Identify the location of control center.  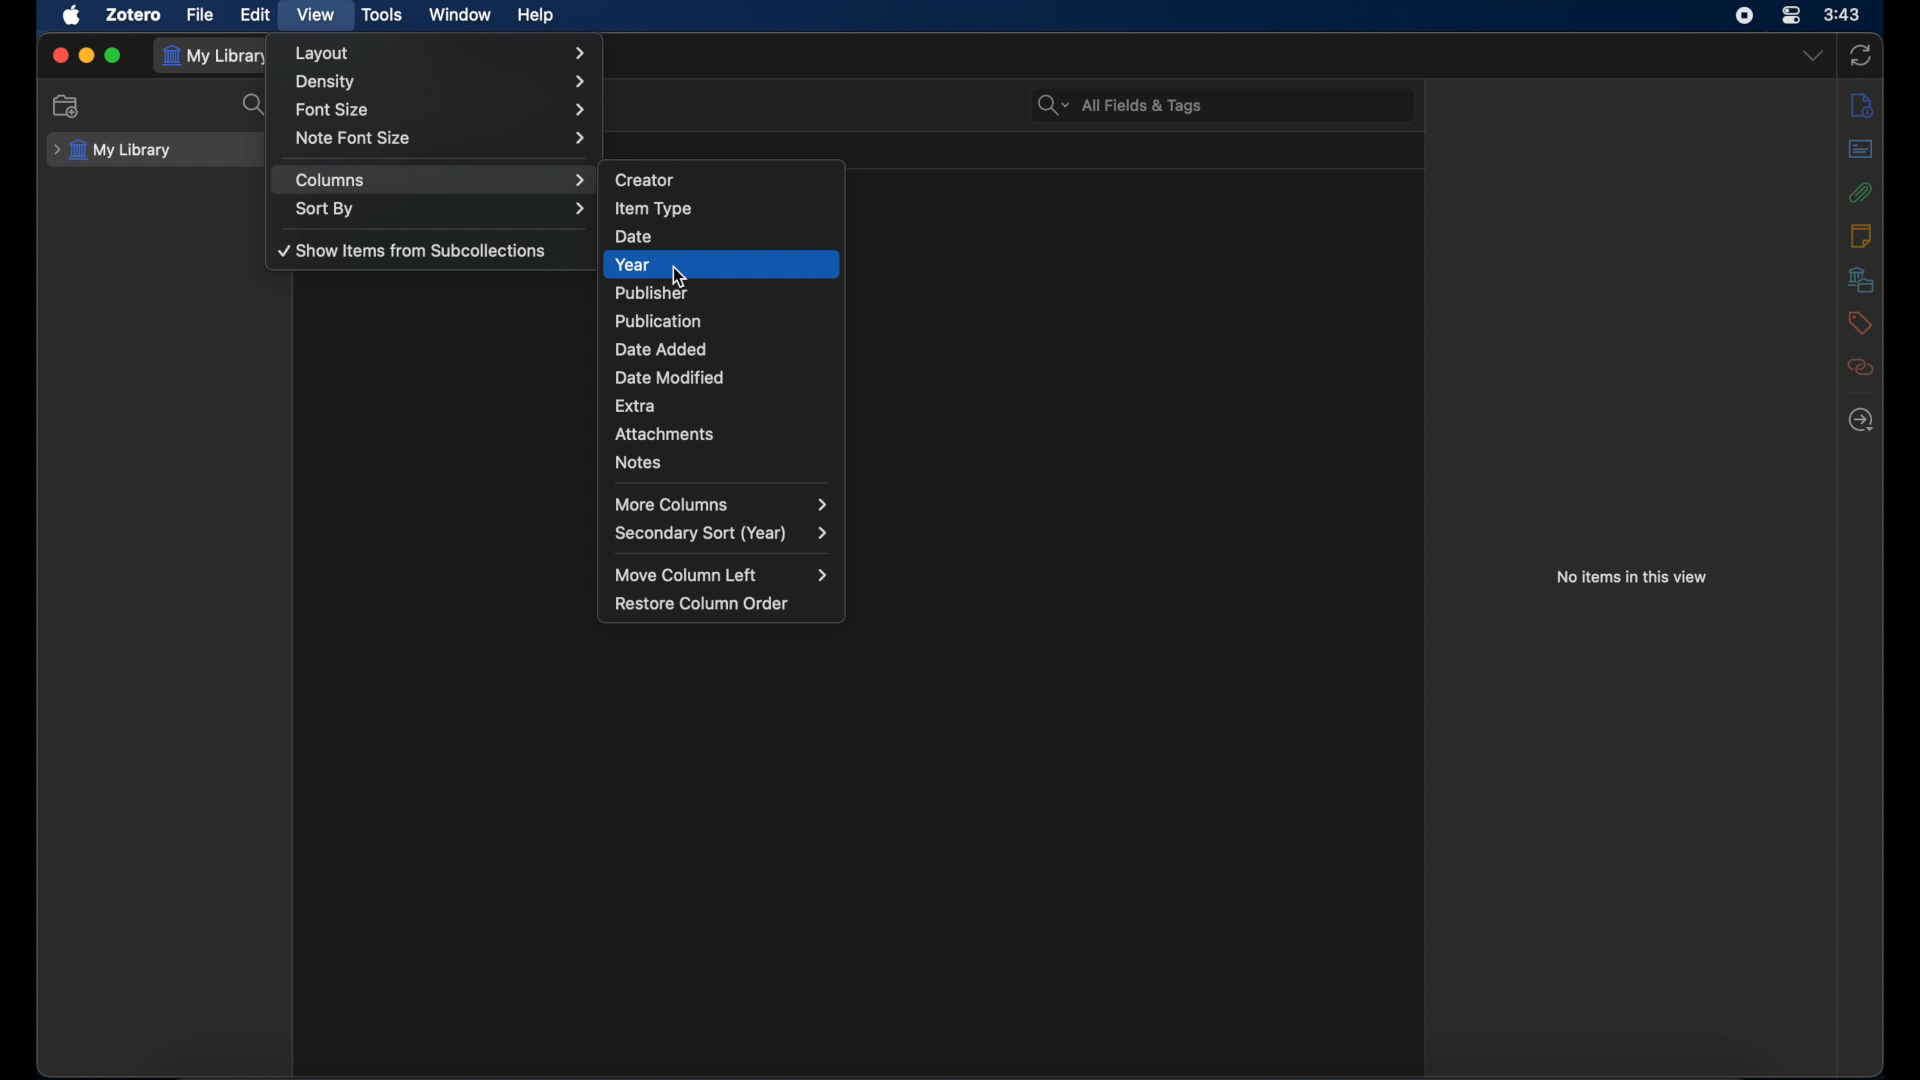
(1792, 15).